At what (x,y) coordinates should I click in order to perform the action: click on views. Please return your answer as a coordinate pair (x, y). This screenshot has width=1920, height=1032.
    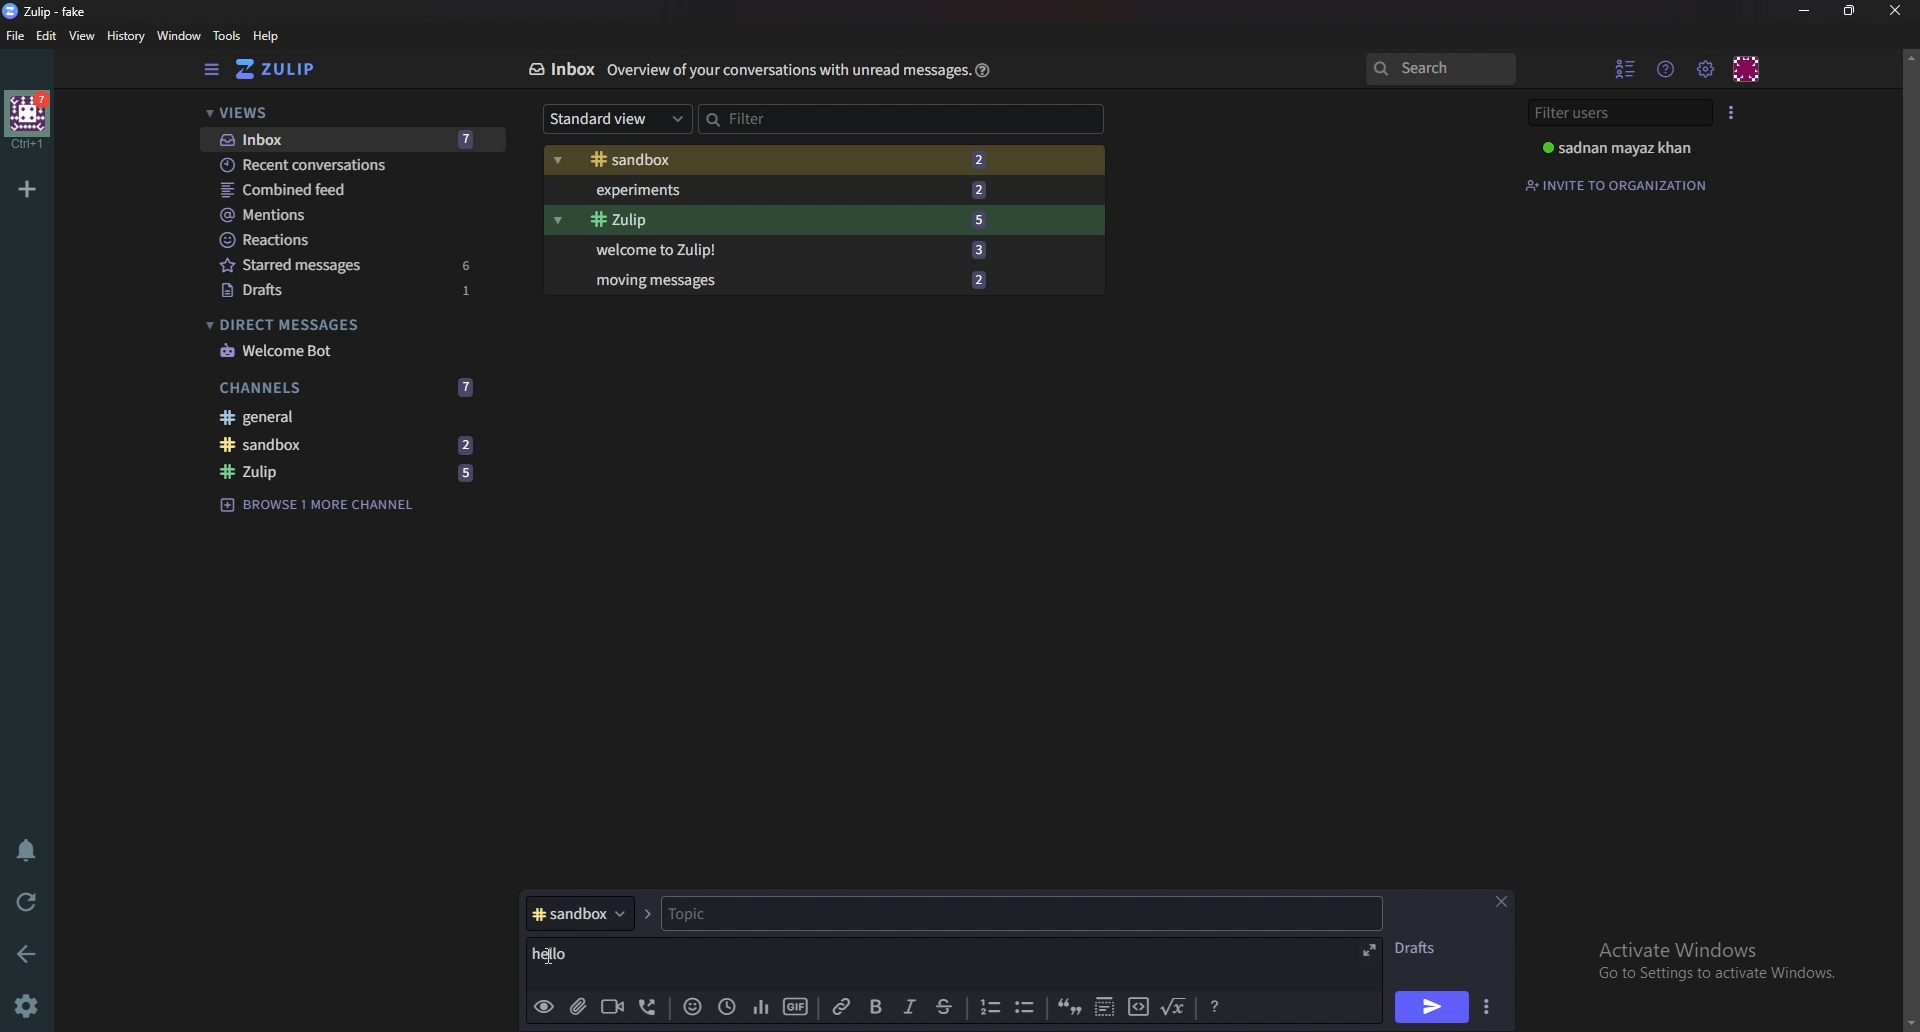
    Looking at the image, I should click on (348, 112).